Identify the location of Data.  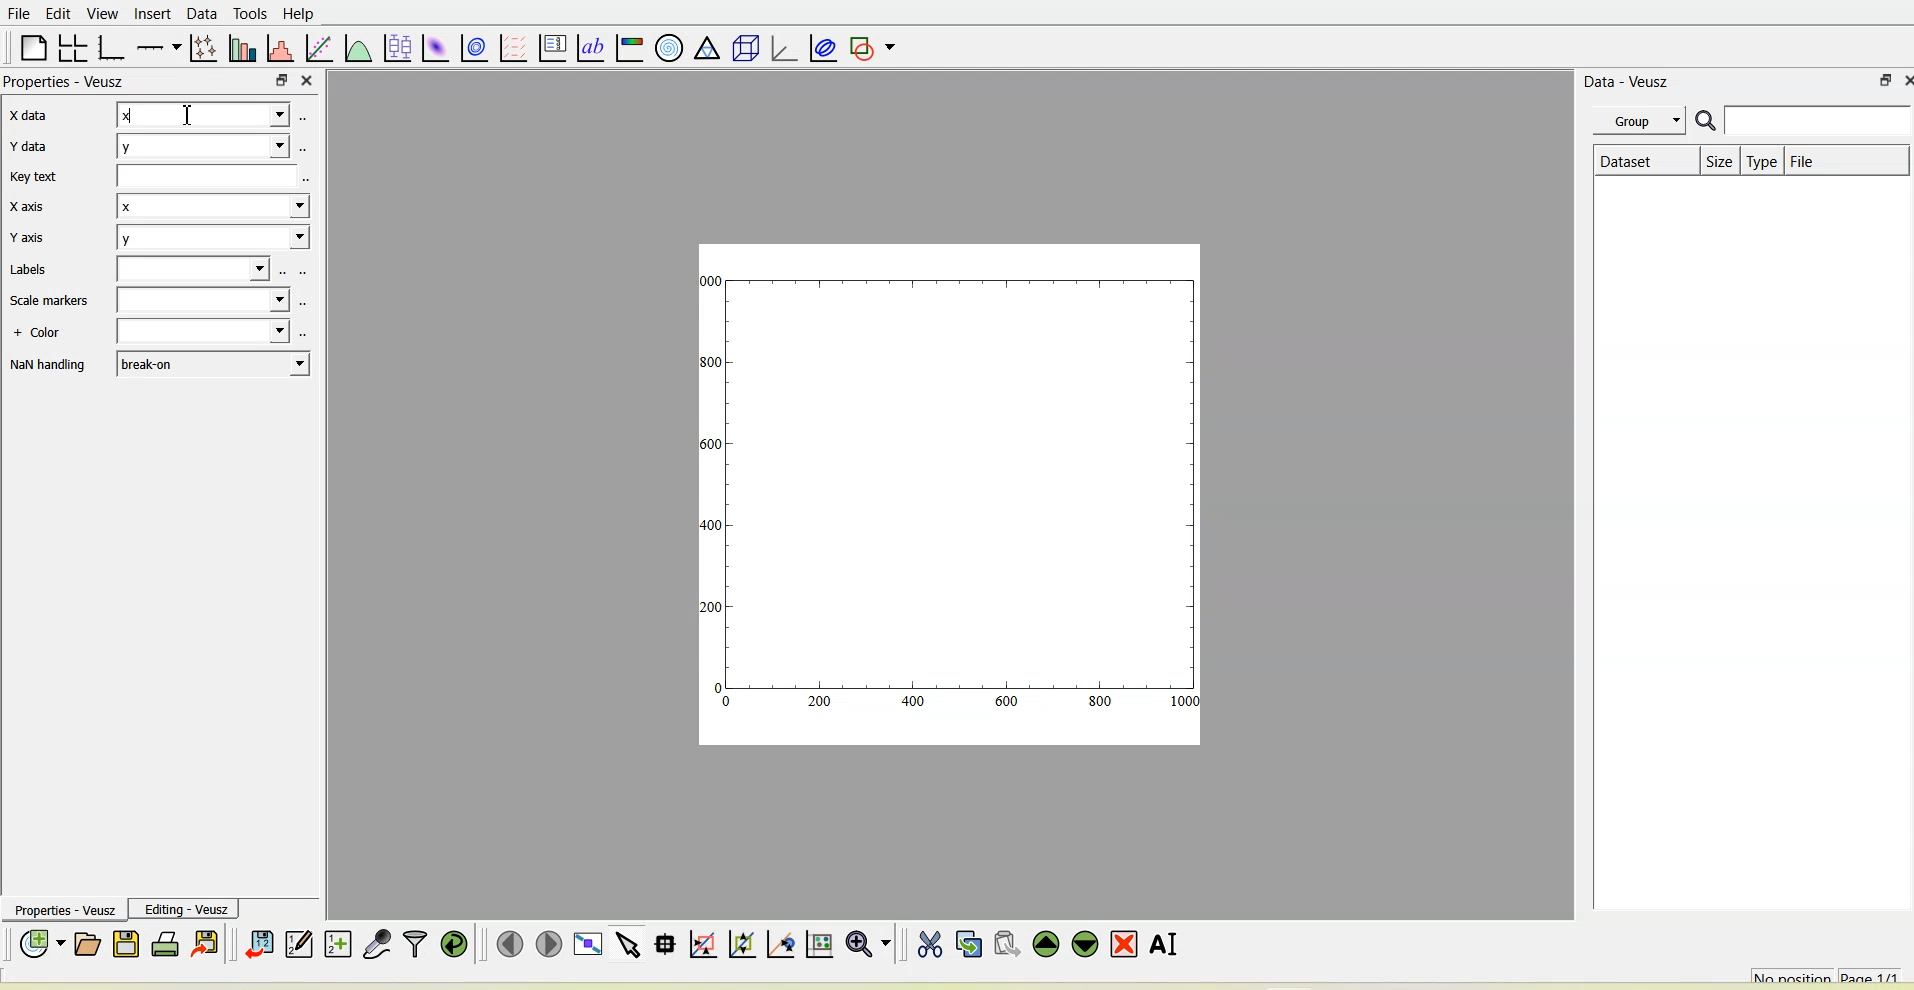
(199, 13).